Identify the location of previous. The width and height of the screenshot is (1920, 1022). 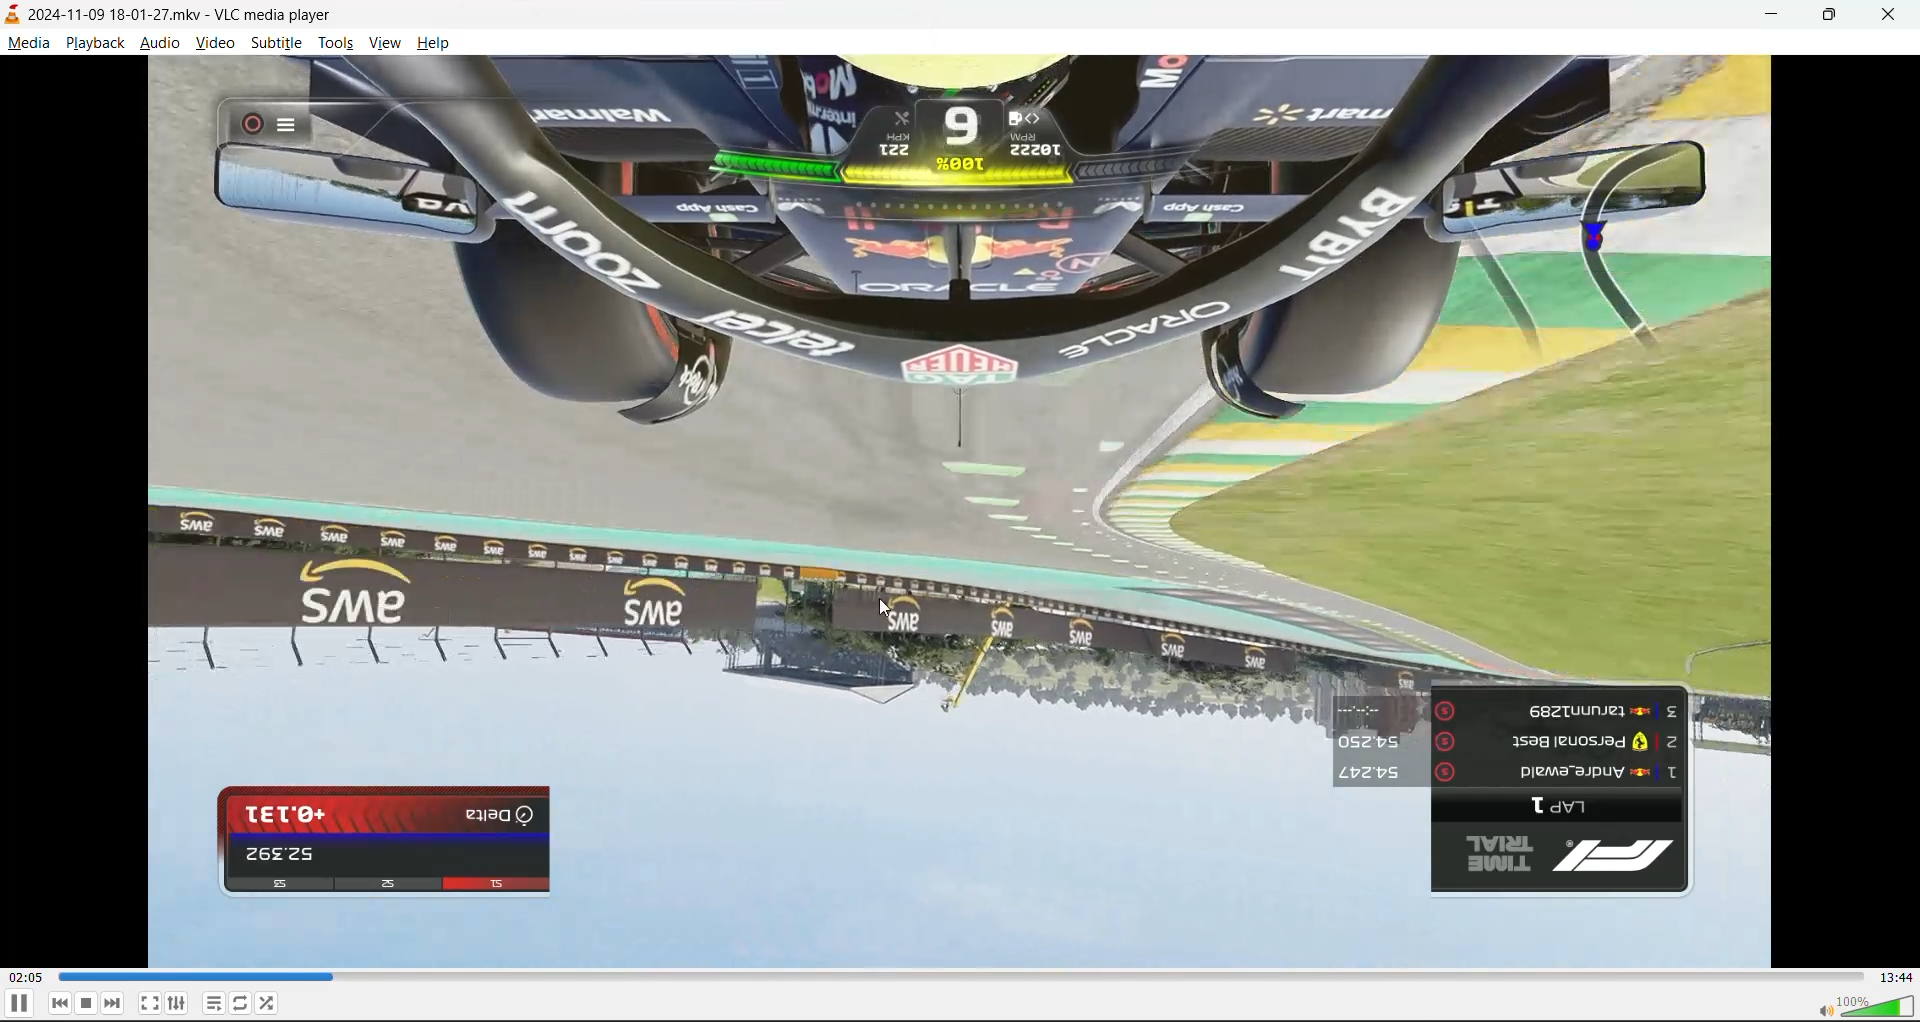
(61, 1003).